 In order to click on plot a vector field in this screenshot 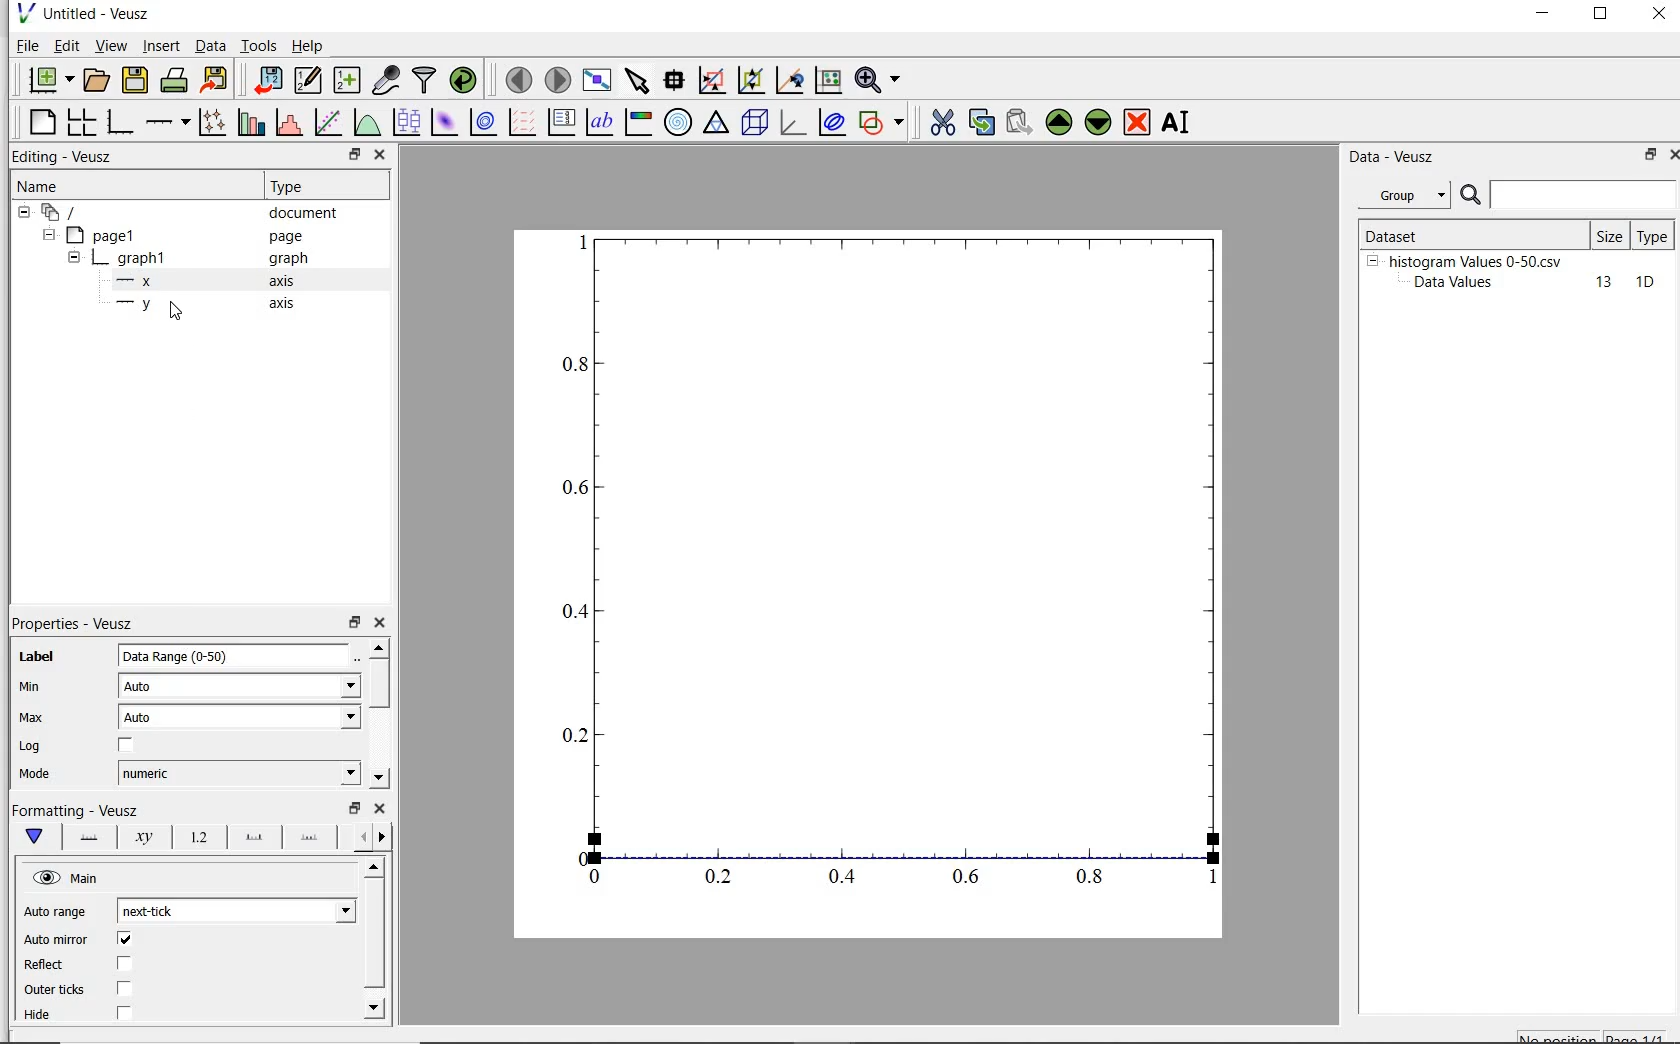, I will do `click(524, 122)`.